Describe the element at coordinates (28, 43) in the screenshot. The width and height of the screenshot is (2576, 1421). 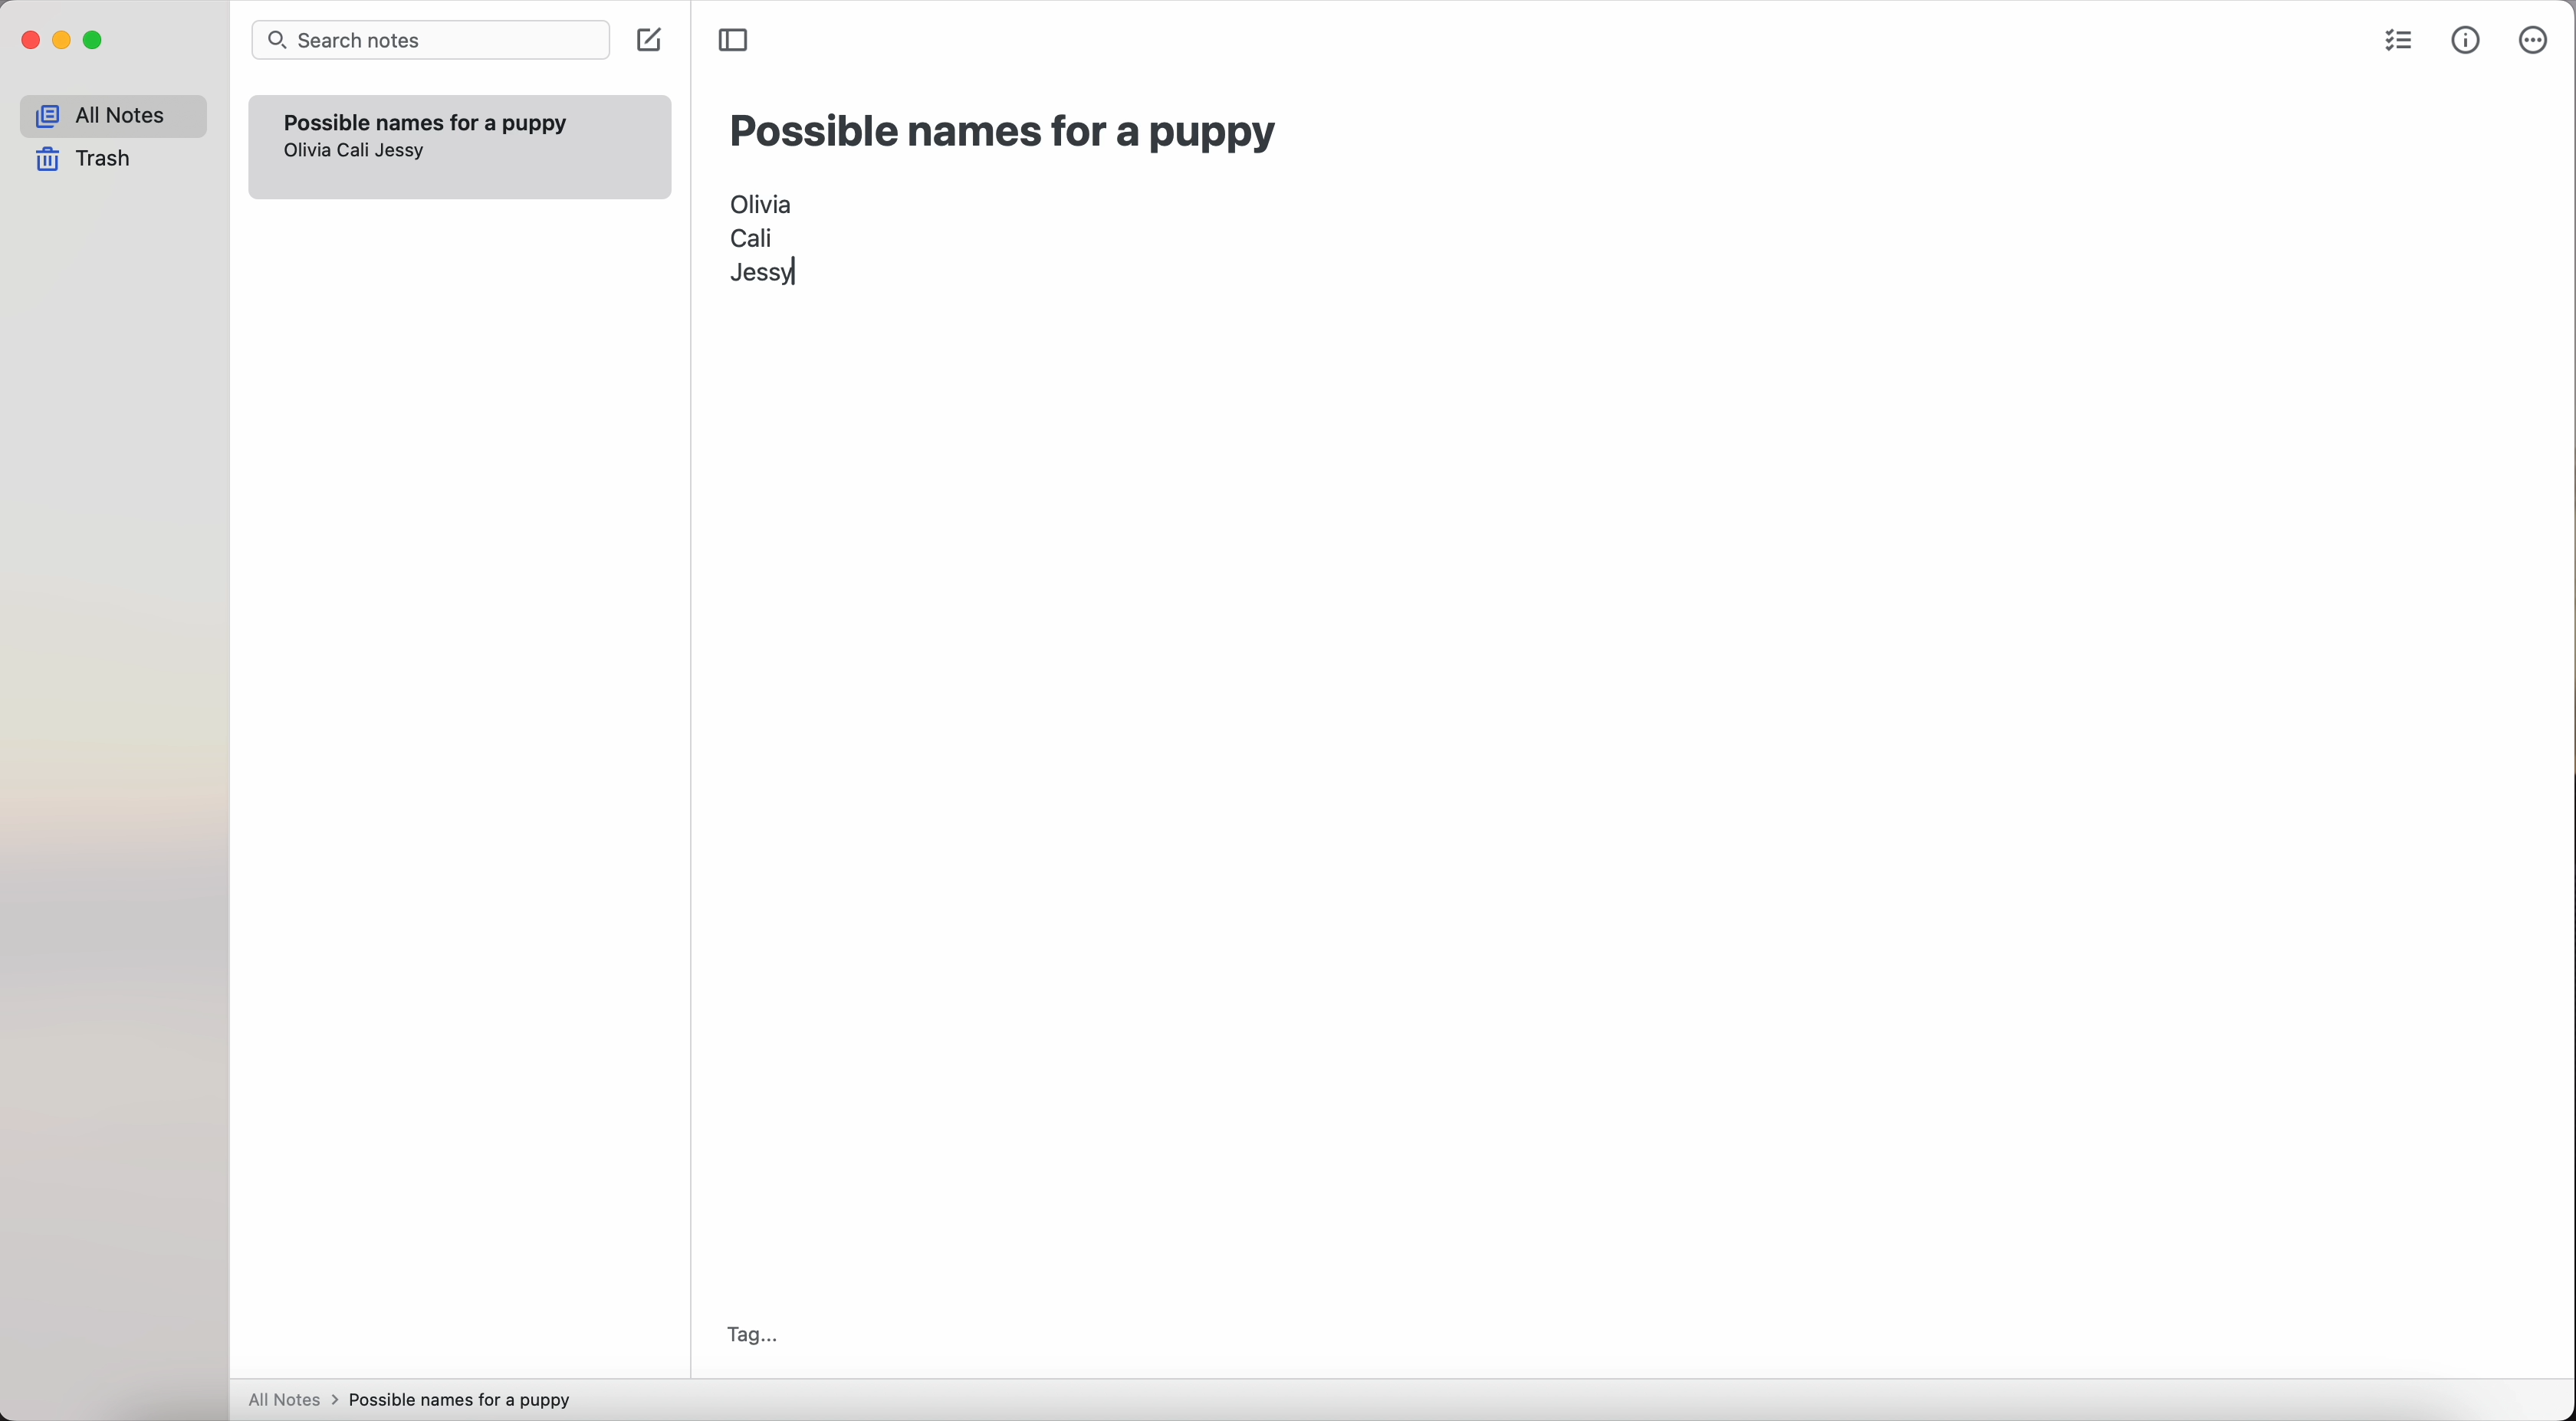
I see `close` at that location.